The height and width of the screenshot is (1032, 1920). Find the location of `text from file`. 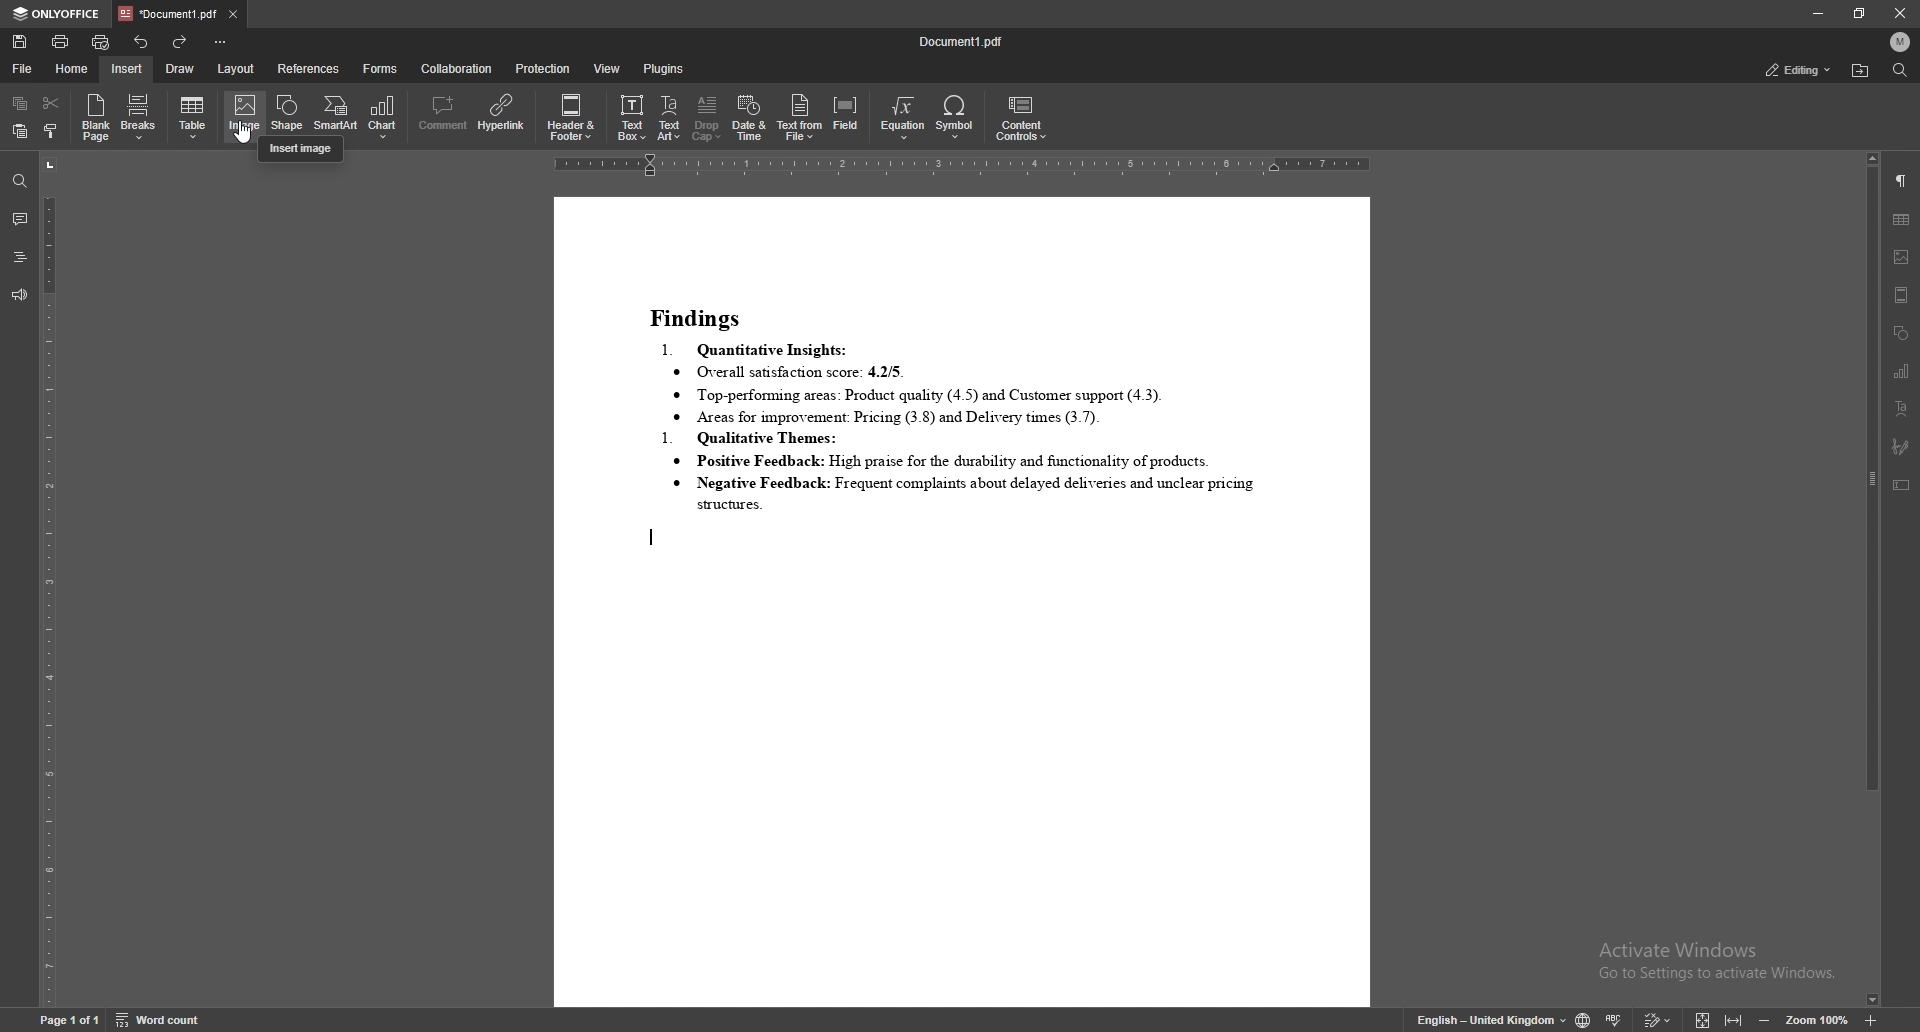

text from file is located at coordinates (799, 118).